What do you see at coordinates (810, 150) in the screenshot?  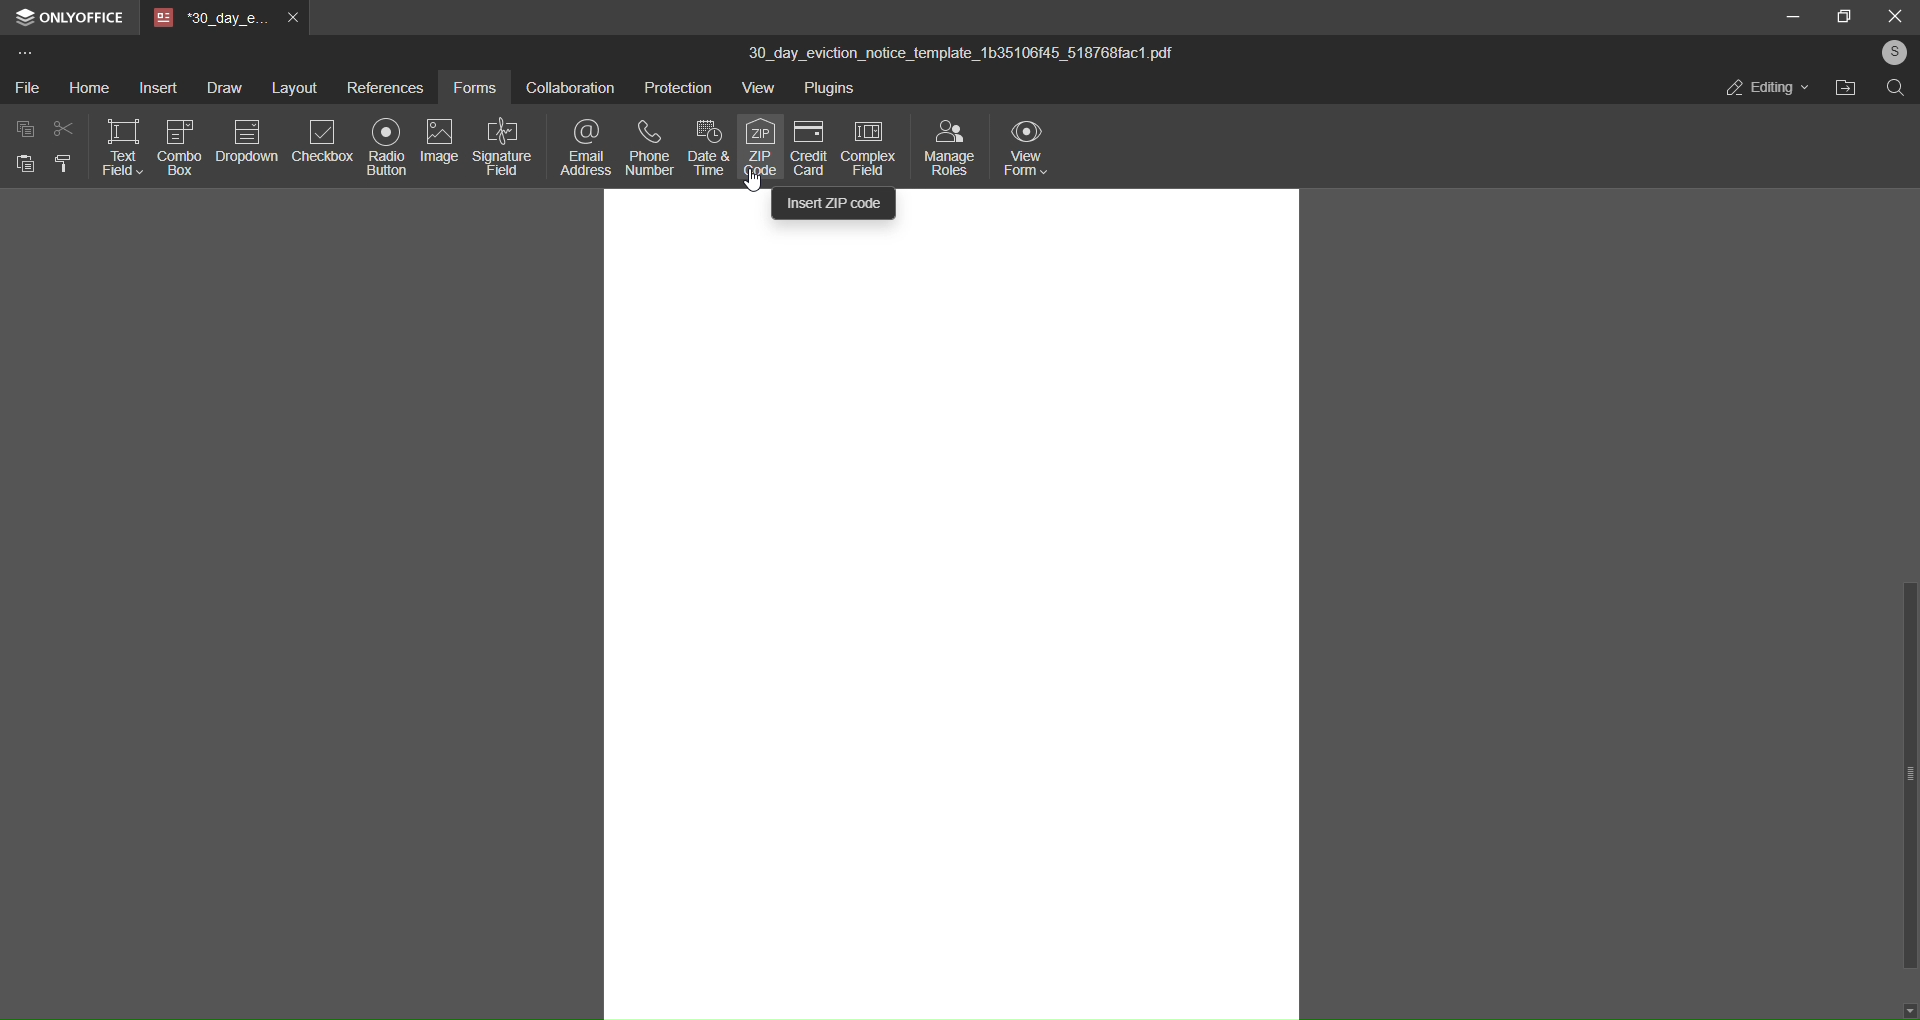 I see `credit card` at bounding box center [810, 150].